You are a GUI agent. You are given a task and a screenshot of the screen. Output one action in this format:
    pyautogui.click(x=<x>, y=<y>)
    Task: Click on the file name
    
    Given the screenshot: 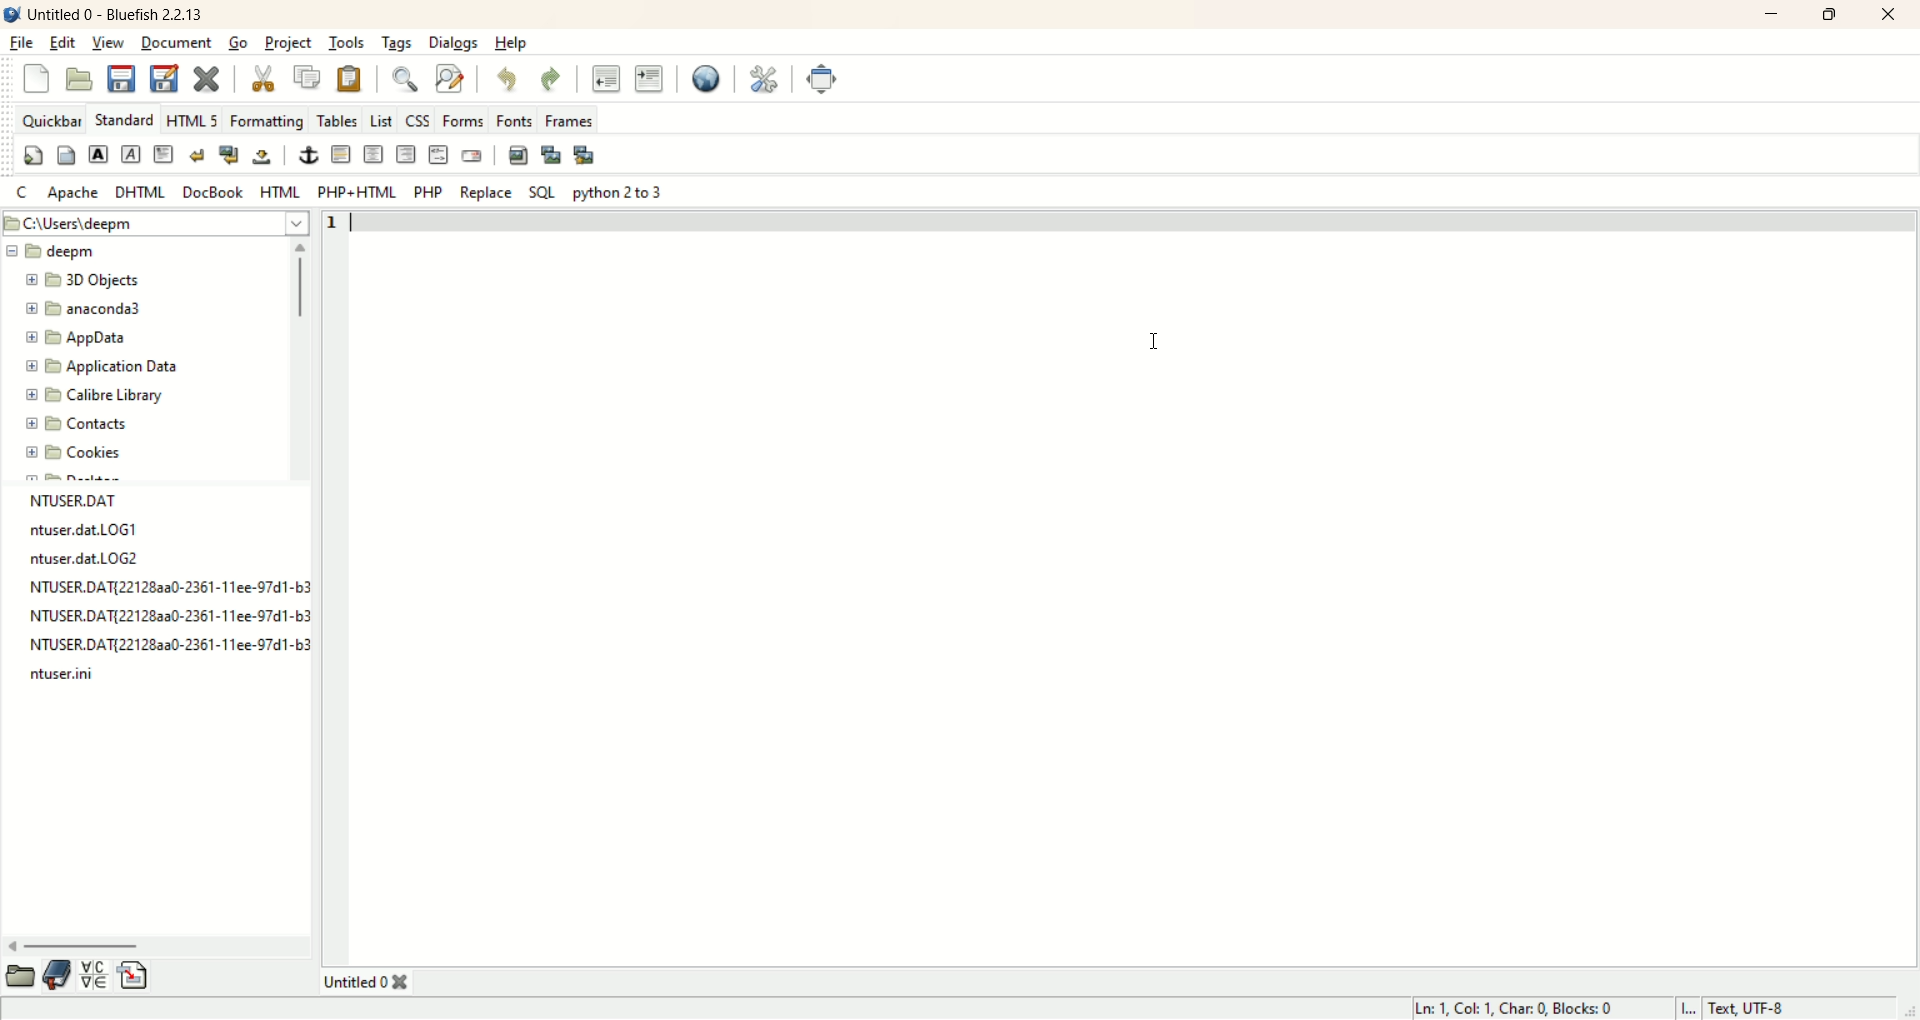 What is the action you would take?
    pyautogui.click(x=90, y=531)
    